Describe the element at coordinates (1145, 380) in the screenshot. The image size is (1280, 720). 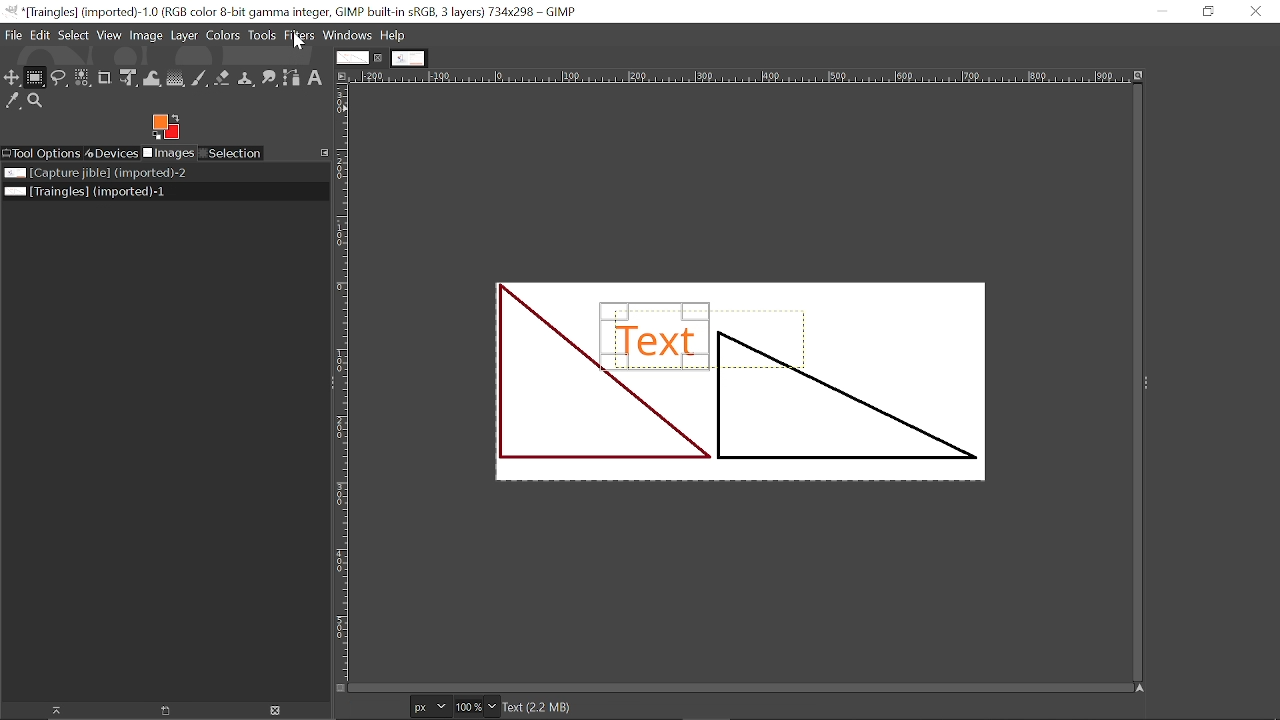
I see `expand` at that location.